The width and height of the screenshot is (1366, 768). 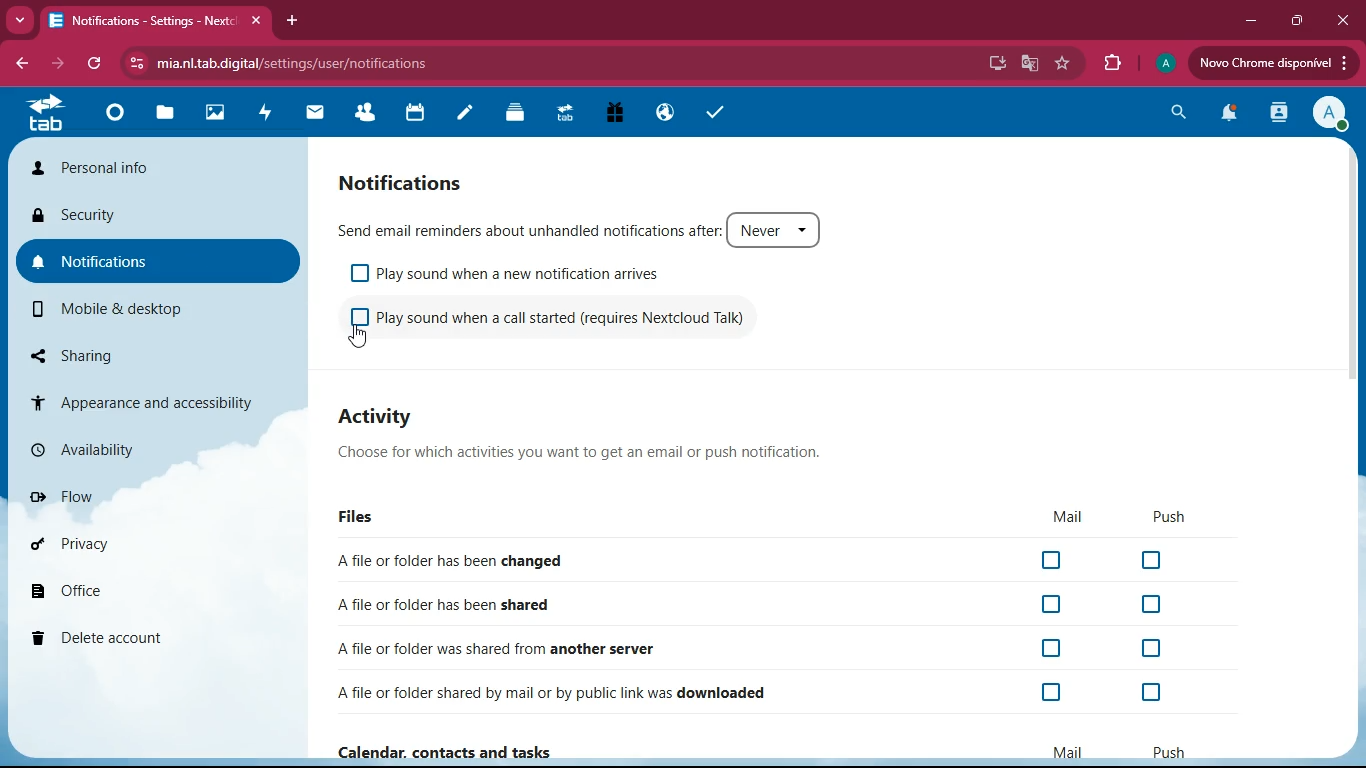 I want to click on activity, so click(x=1279, y=116).